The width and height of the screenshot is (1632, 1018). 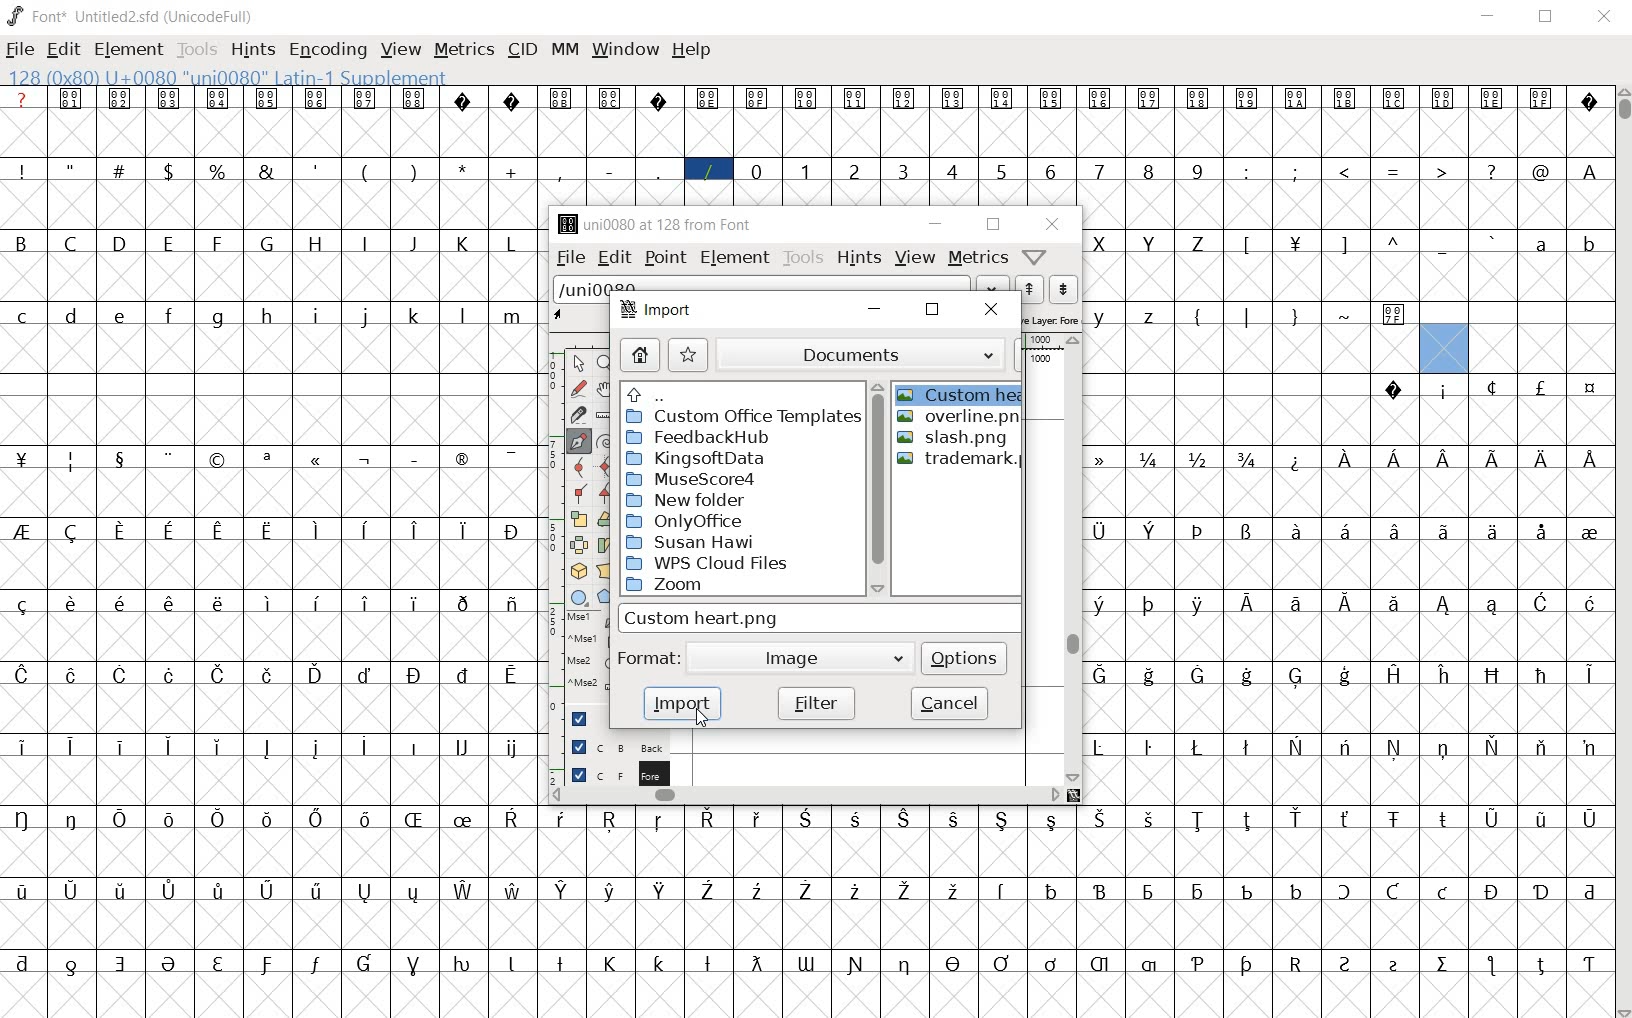 I want to click on glyph, so click(x=1099, y=964).